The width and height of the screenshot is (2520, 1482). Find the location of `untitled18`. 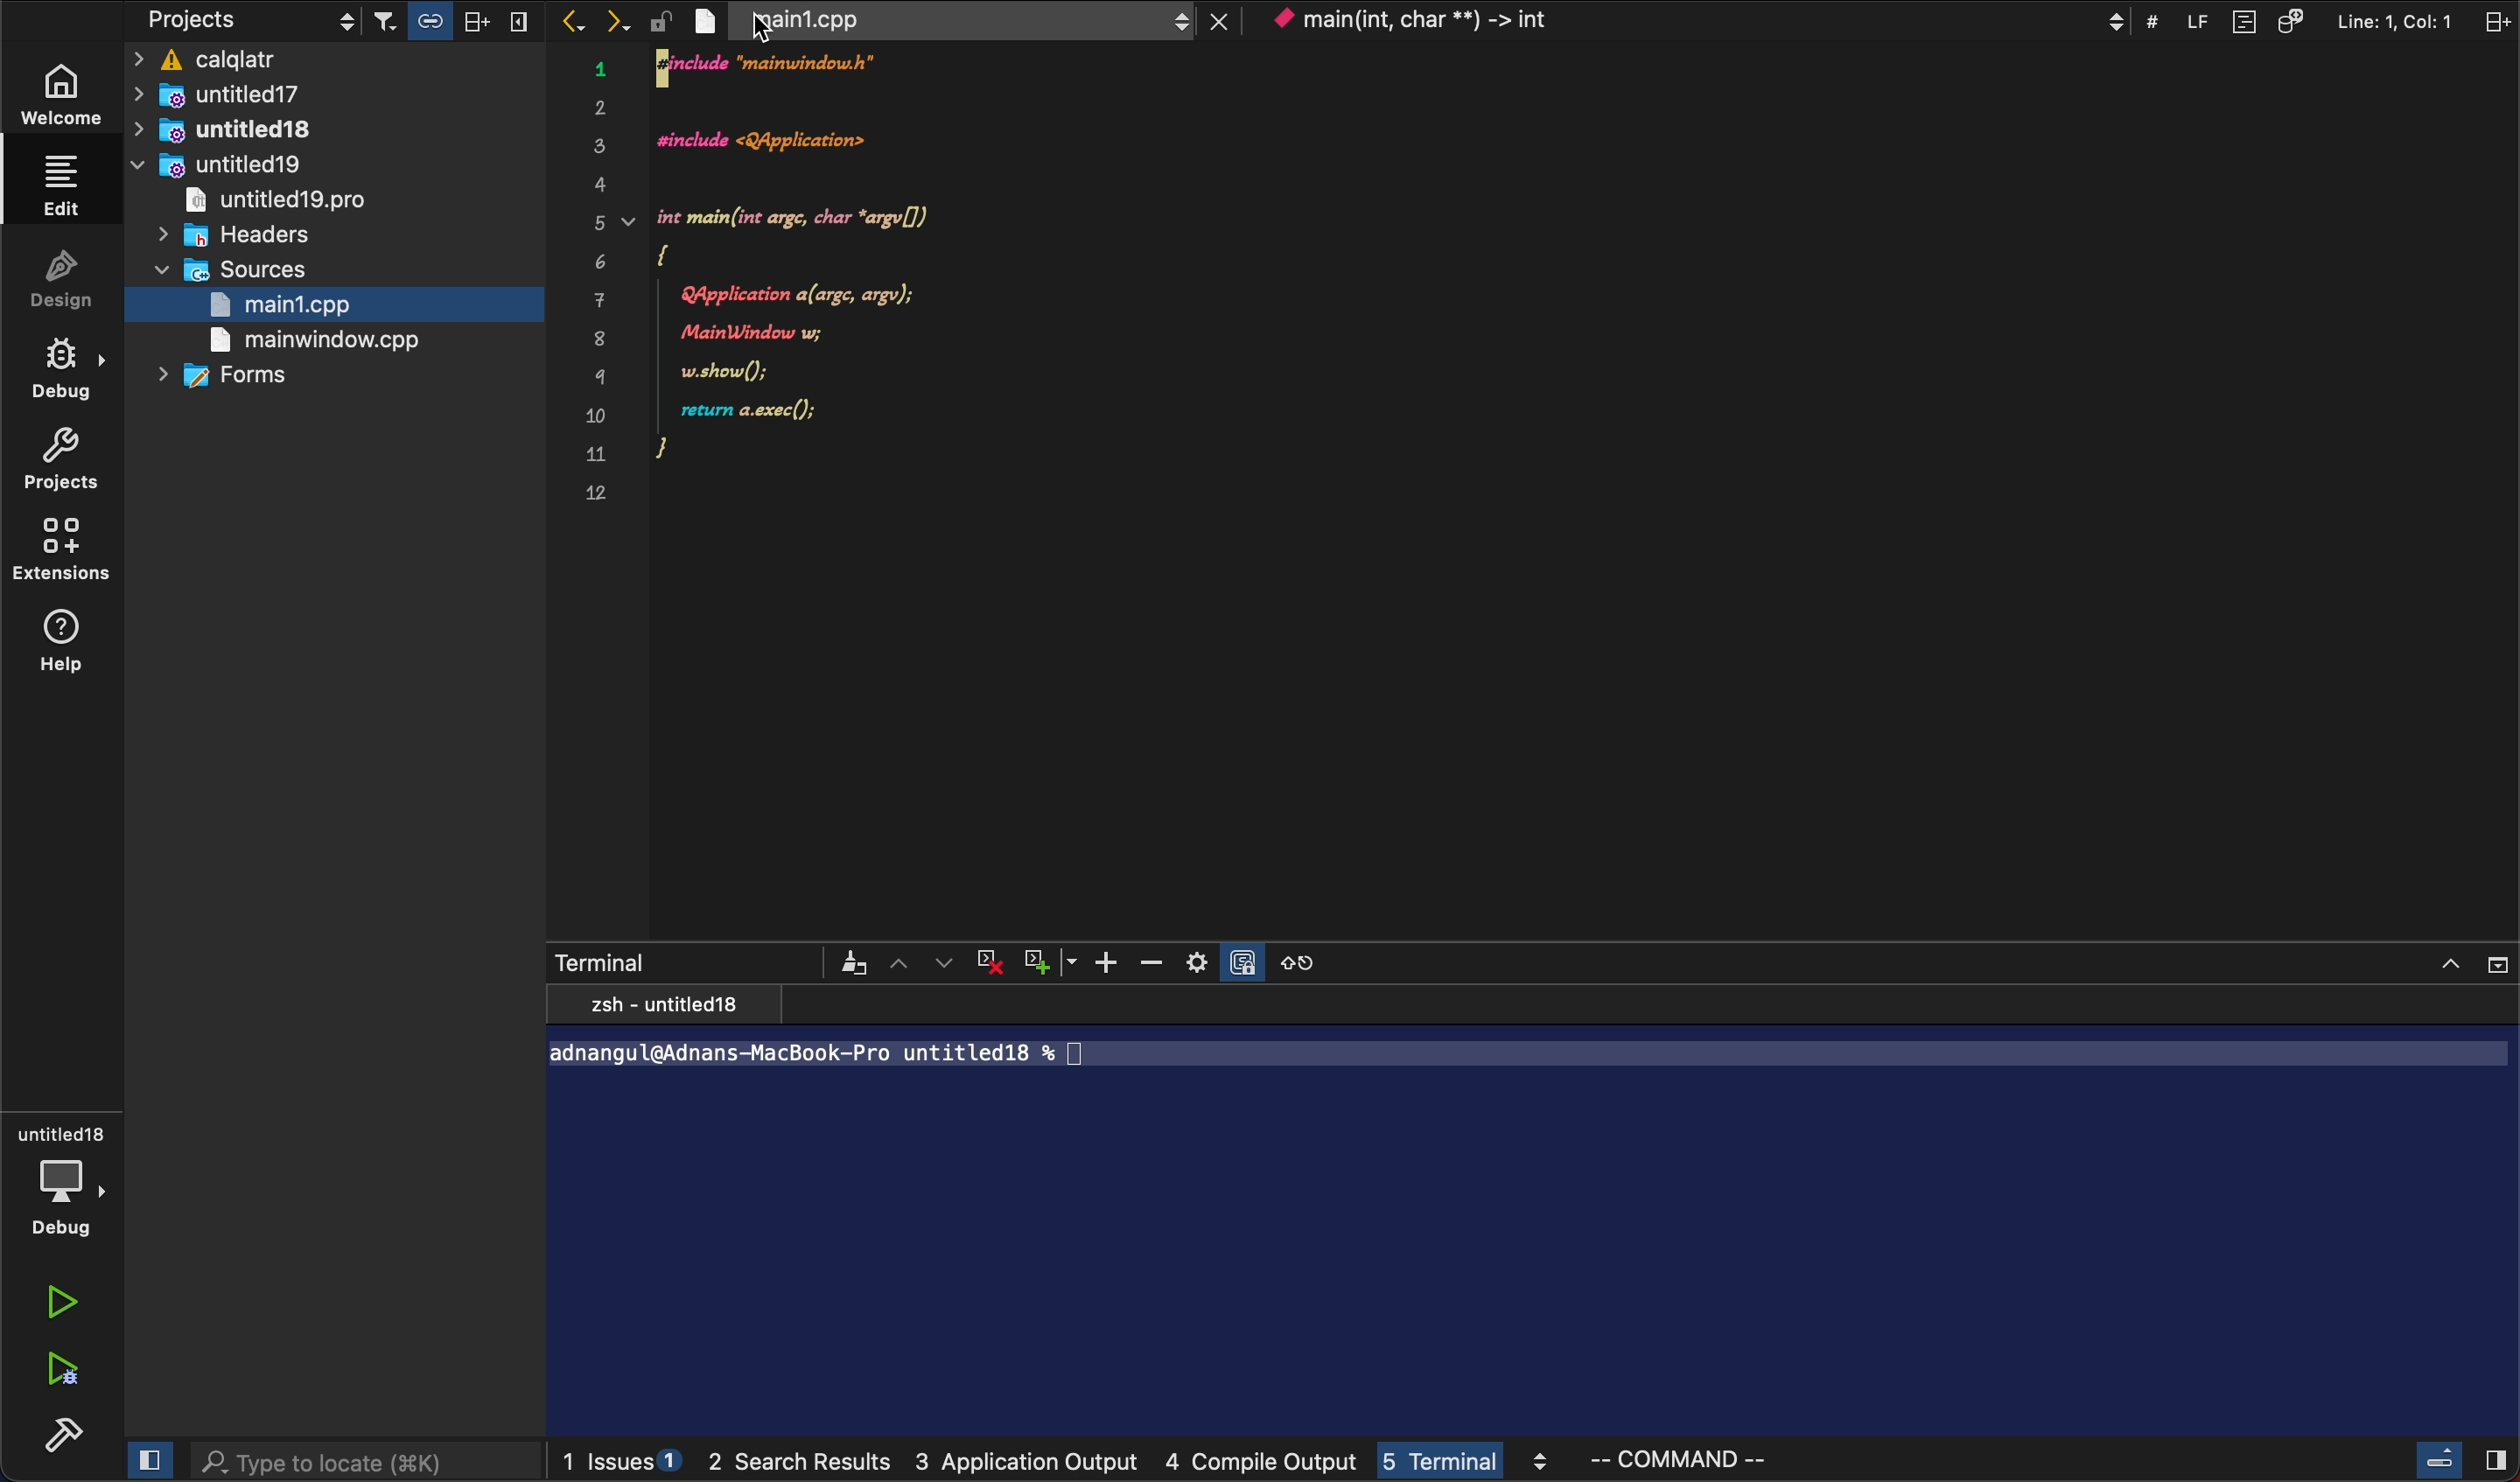

untitled18 is located at coordinates (231, 129).